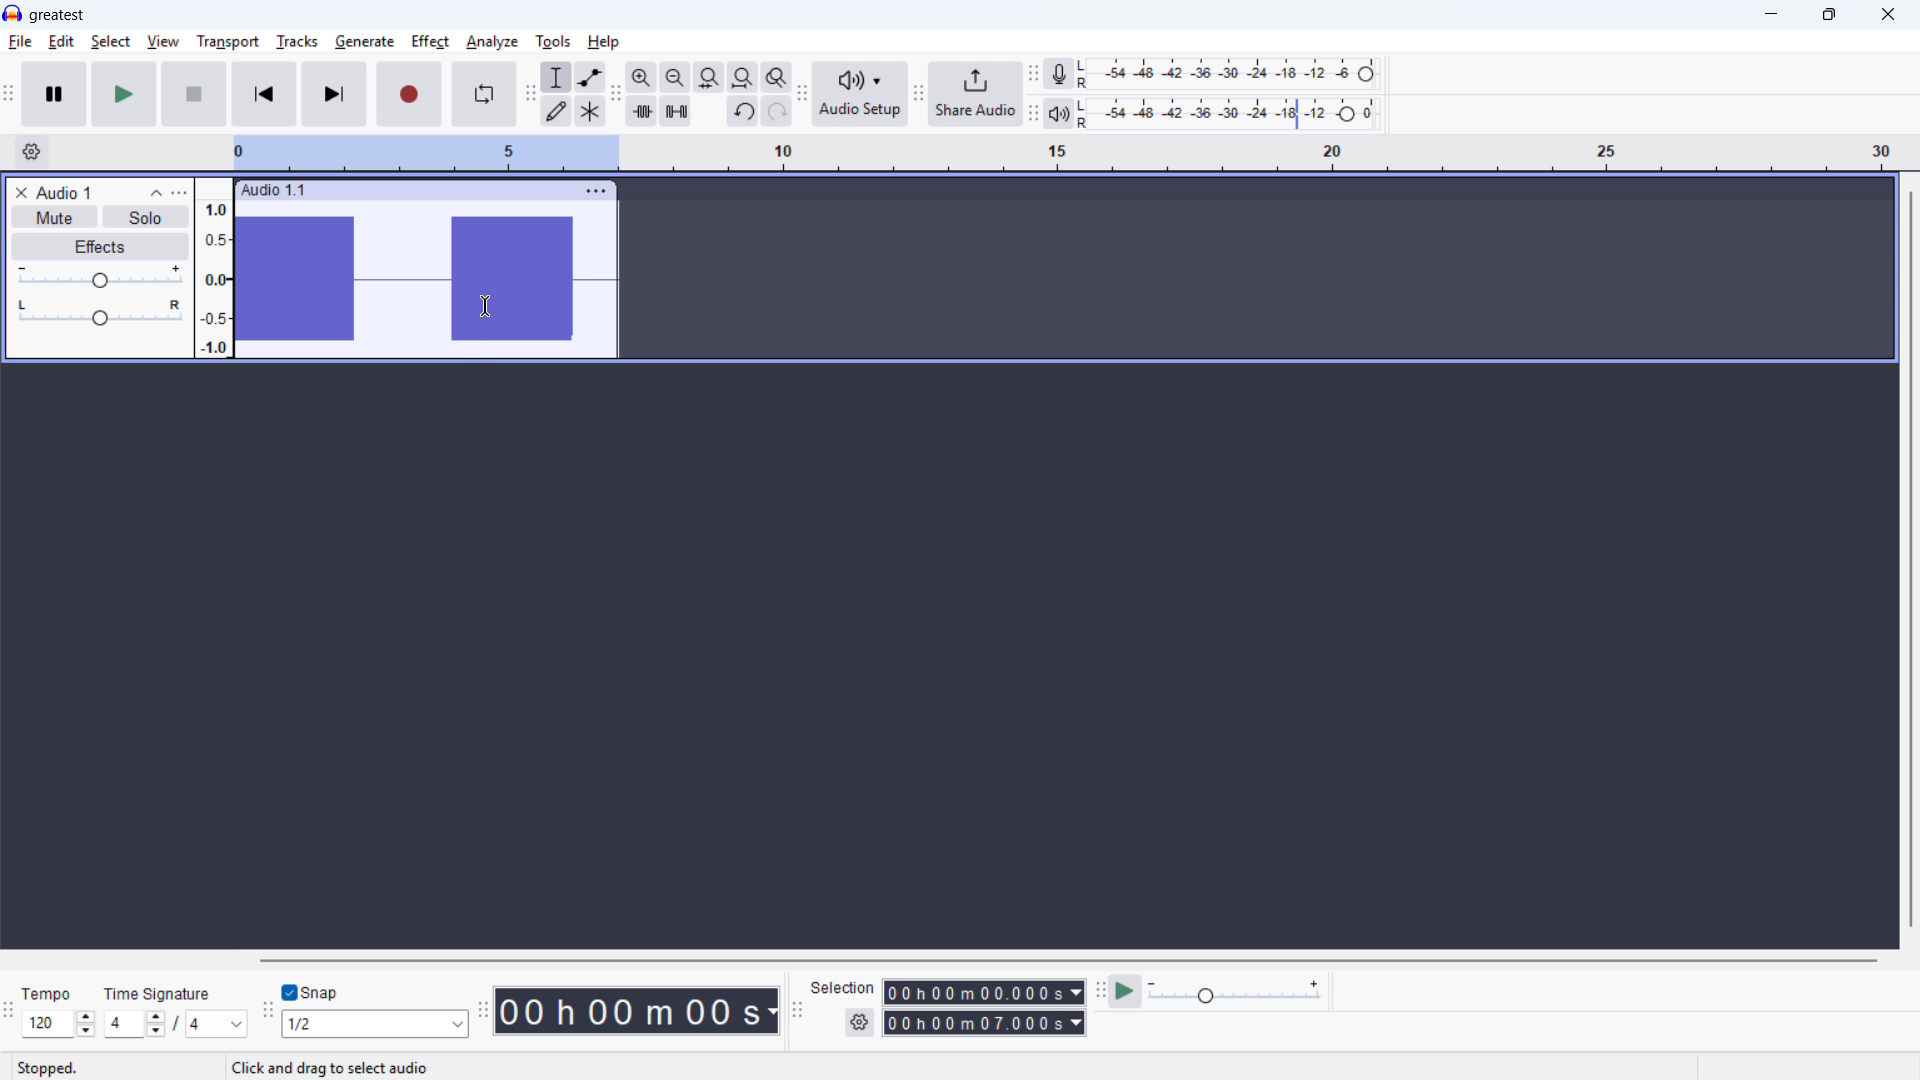 Image resolution: width=1920 pixels, height=1080 pixels. Describe the element at coordinates (56, 16) in the screenshot. I see `Greatest ` at that location.